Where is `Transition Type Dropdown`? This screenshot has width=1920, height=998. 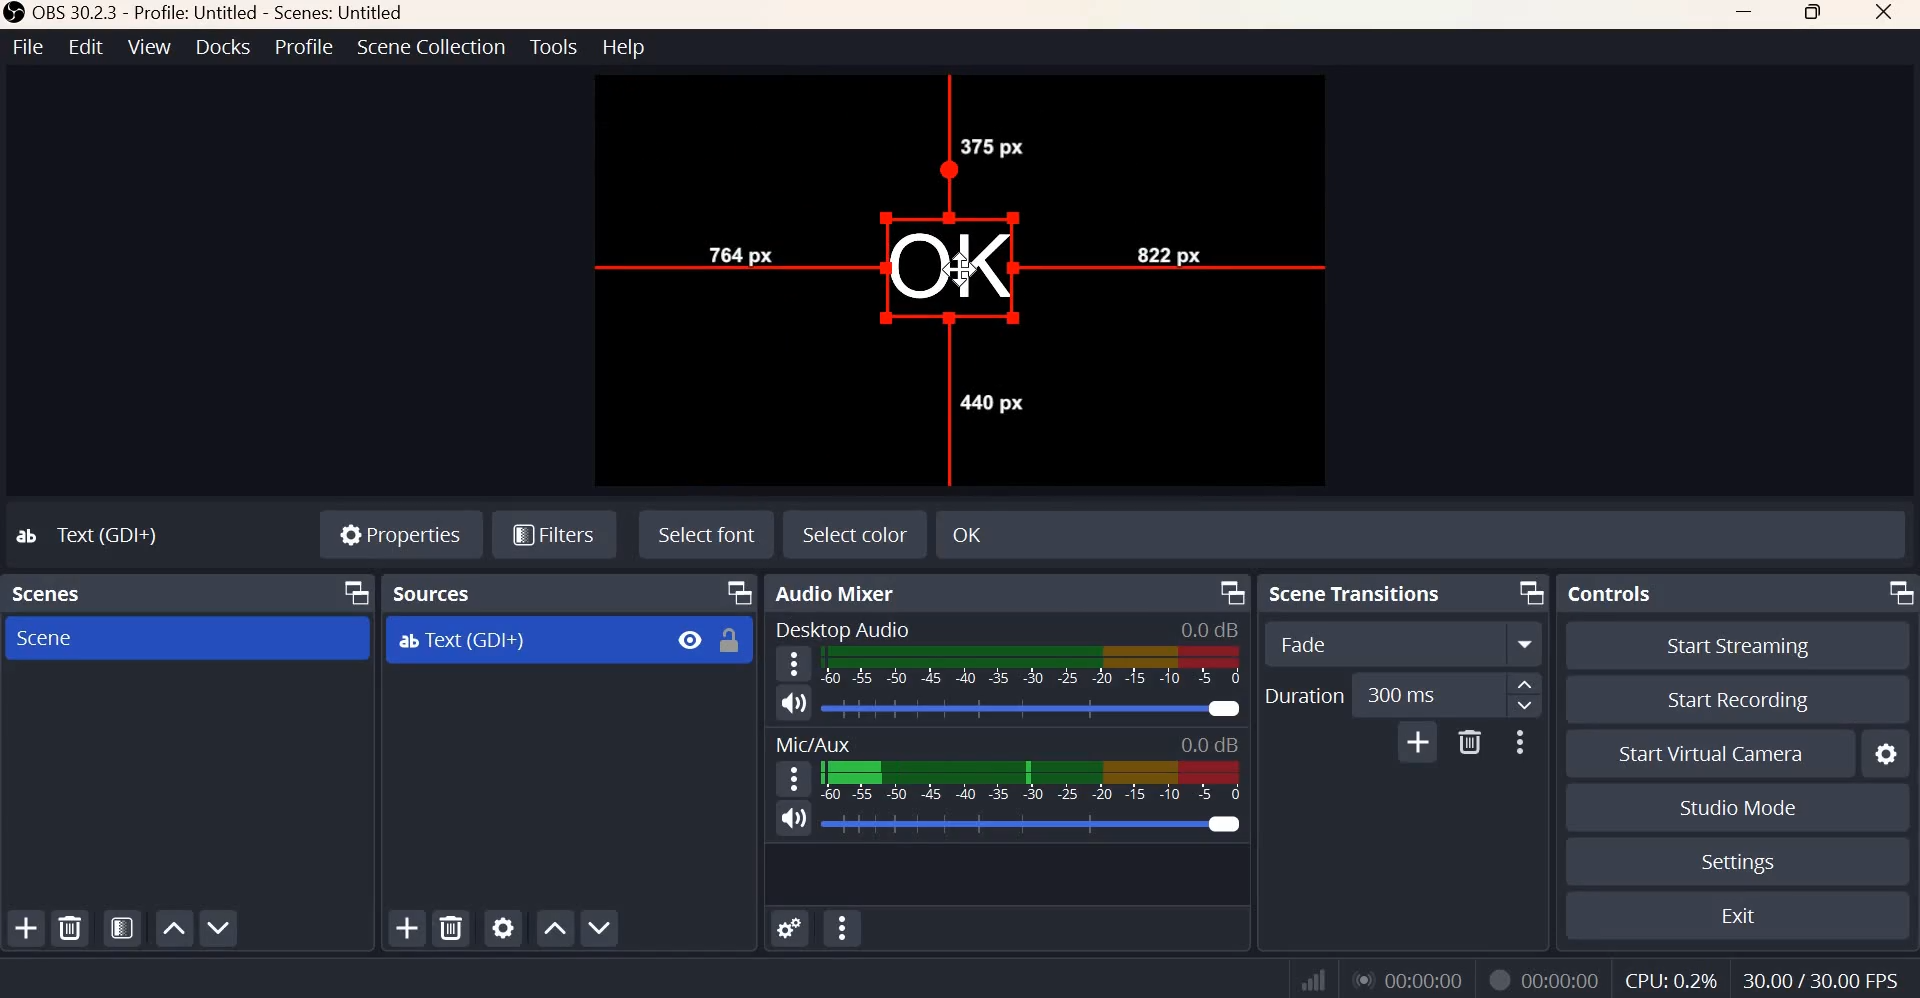
Transition Type Dropdown is located at coordinates (1404, 642).